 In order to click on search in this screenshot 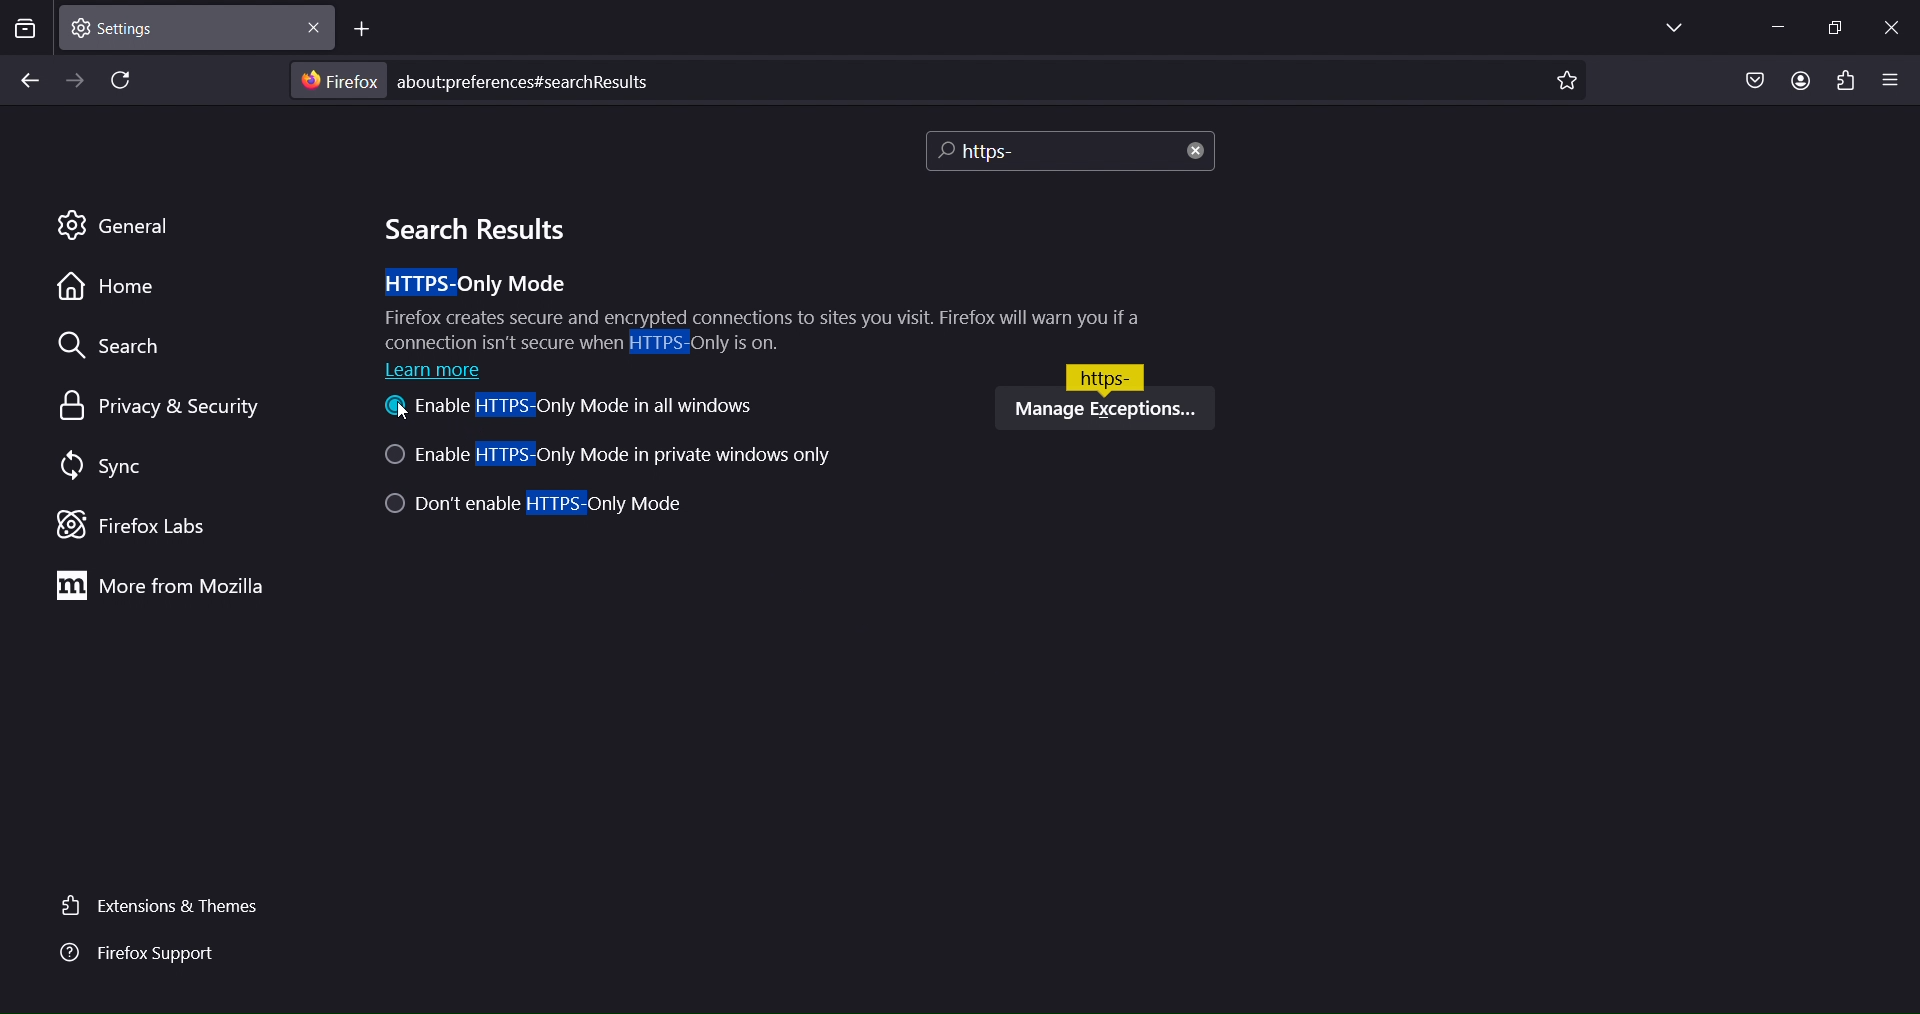, I will do `click(119, 345)`.